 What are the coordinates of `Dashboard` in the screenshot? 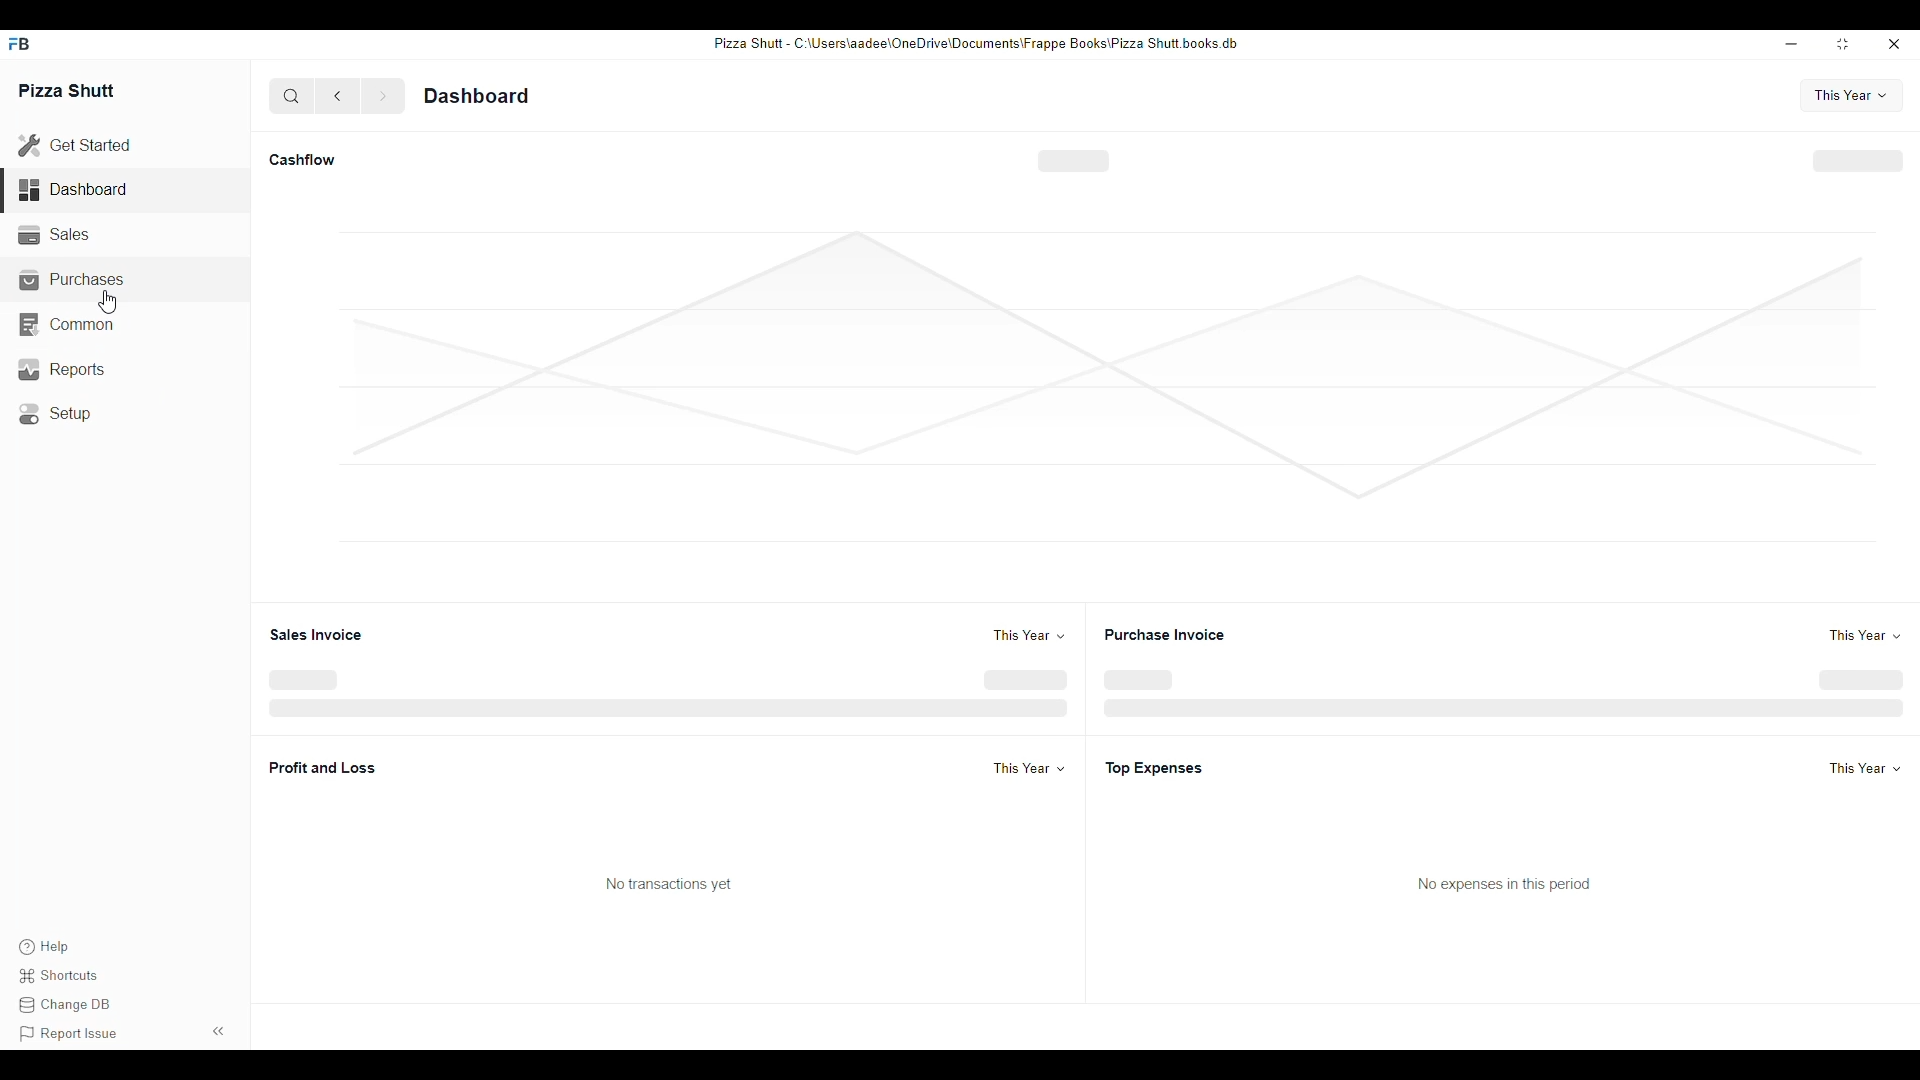 It's located at (75, 188).